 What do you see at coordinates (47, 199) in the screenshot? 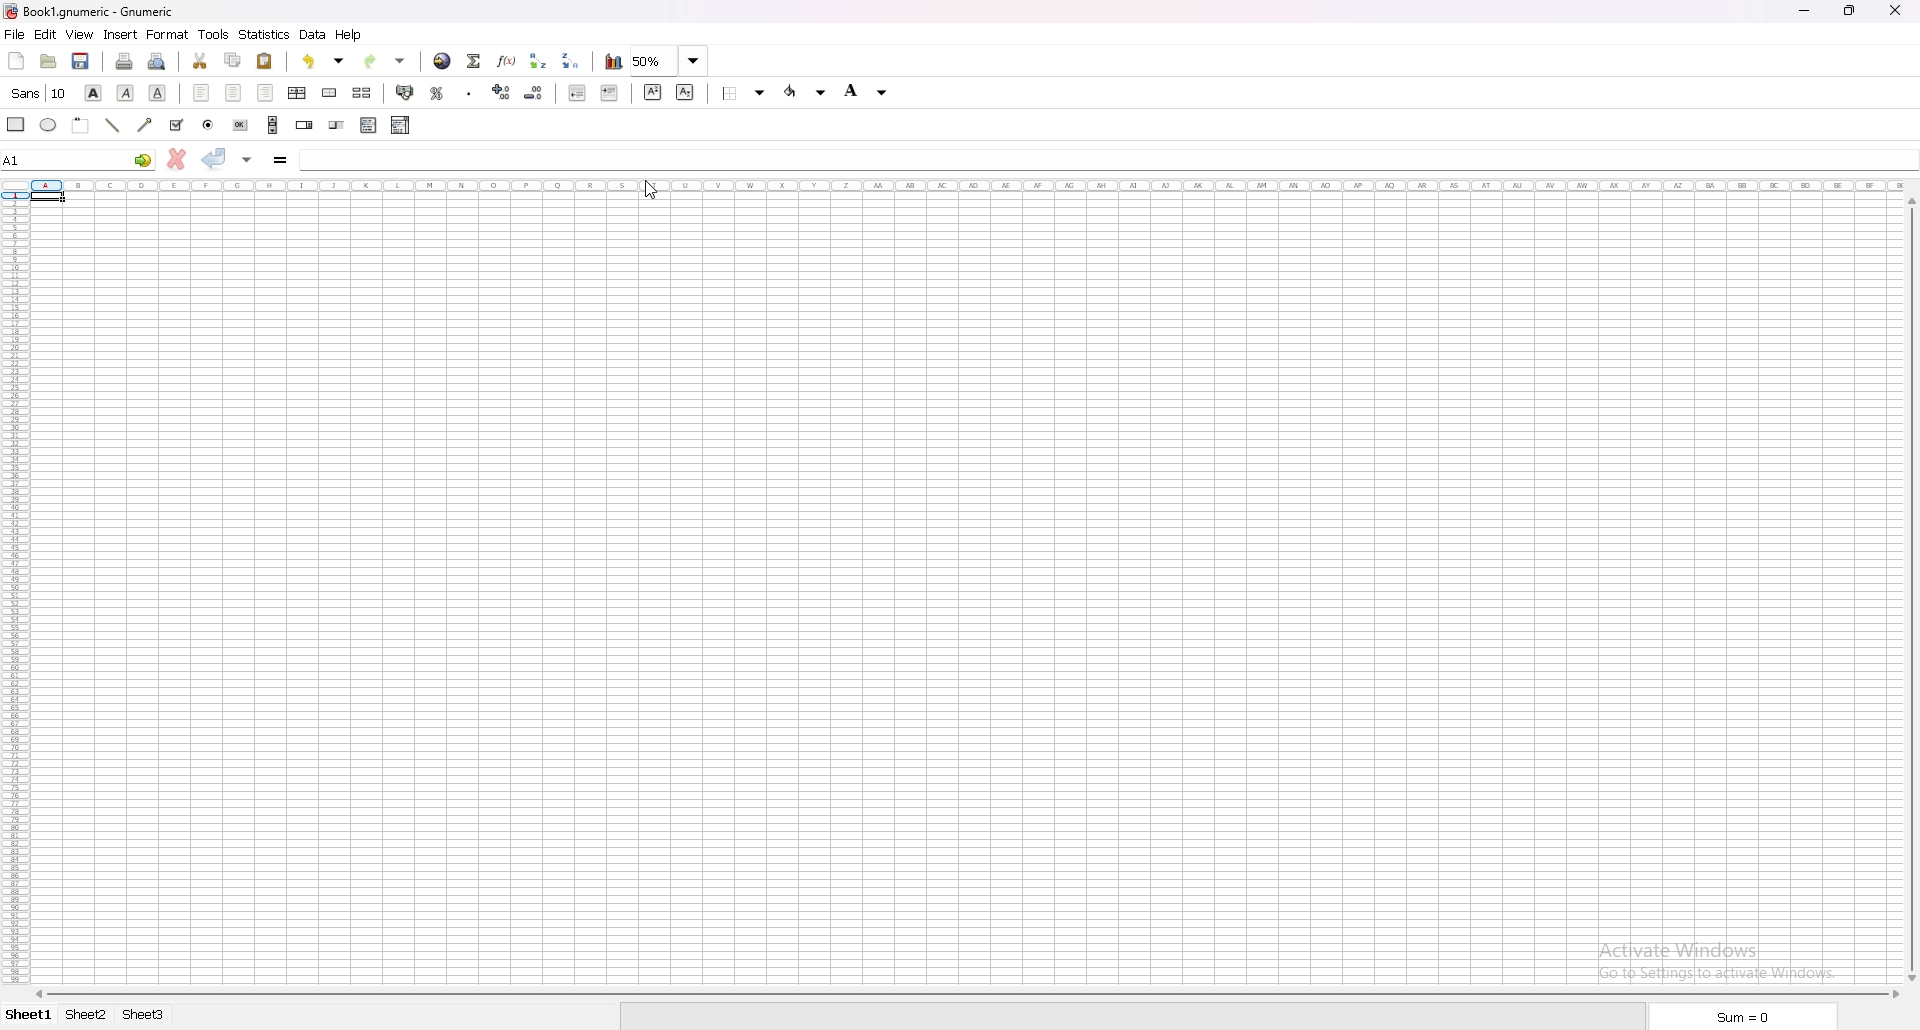
I see `selected cell` at bounding box center [47, 199].